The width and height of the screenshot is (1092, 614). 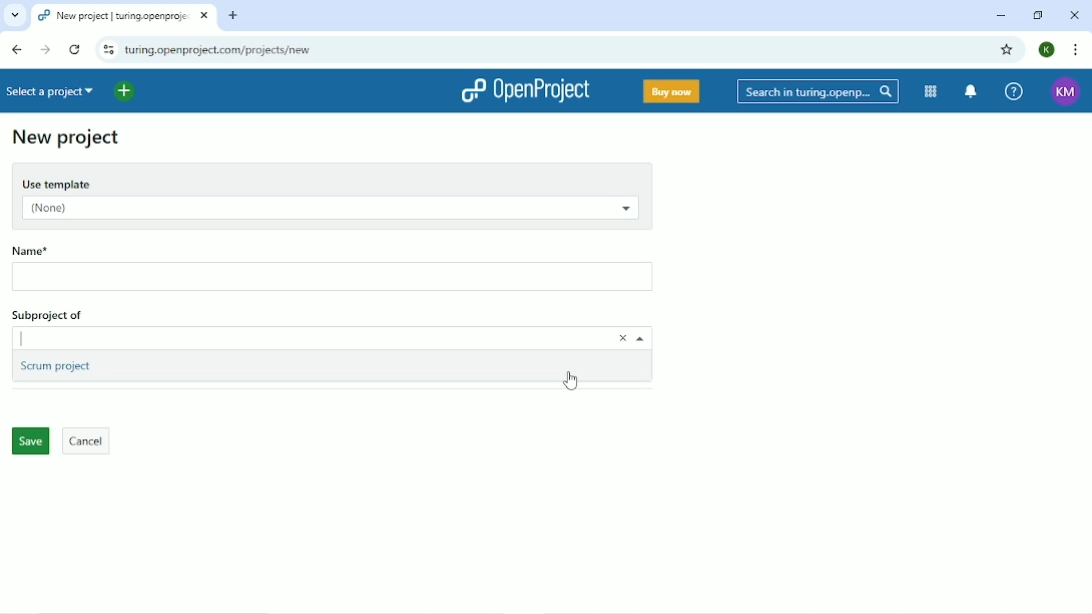 What do you see at coordinates (203, 18) in the screenshot?
I see `close` at bounding box center [203, 18].